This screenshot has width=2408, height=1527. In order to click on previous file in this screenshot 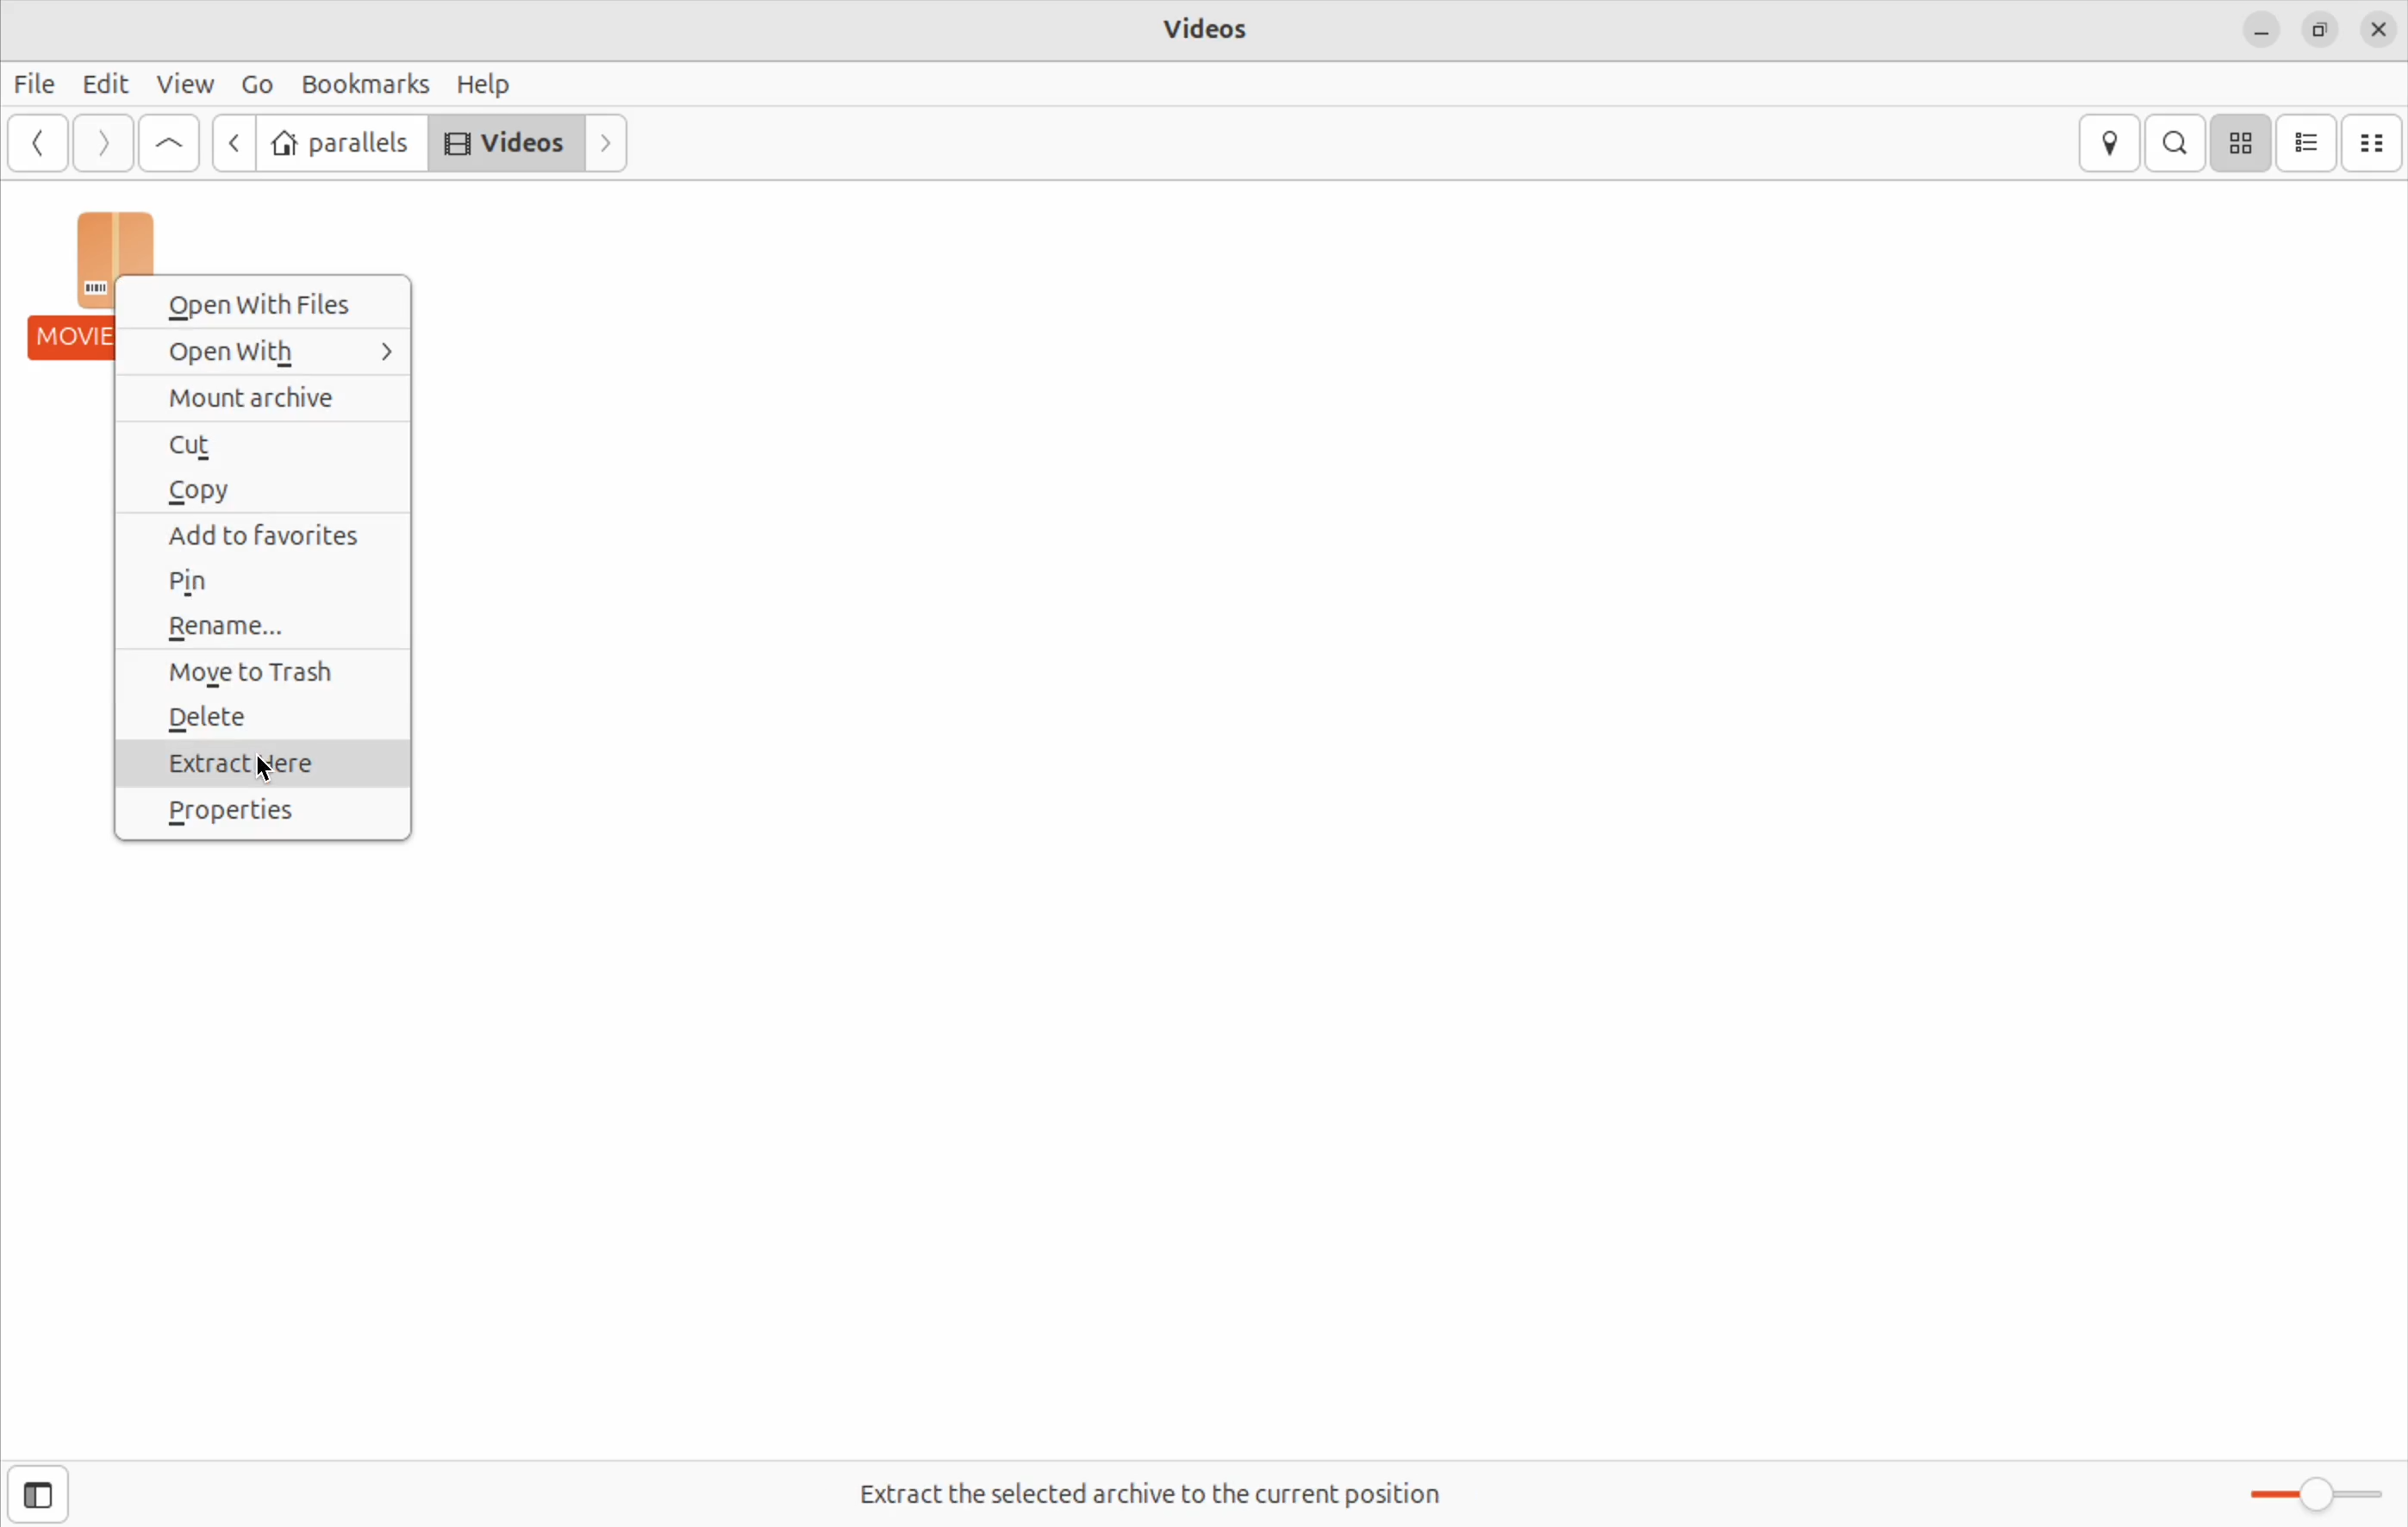, I will do `click(231, 145)`.